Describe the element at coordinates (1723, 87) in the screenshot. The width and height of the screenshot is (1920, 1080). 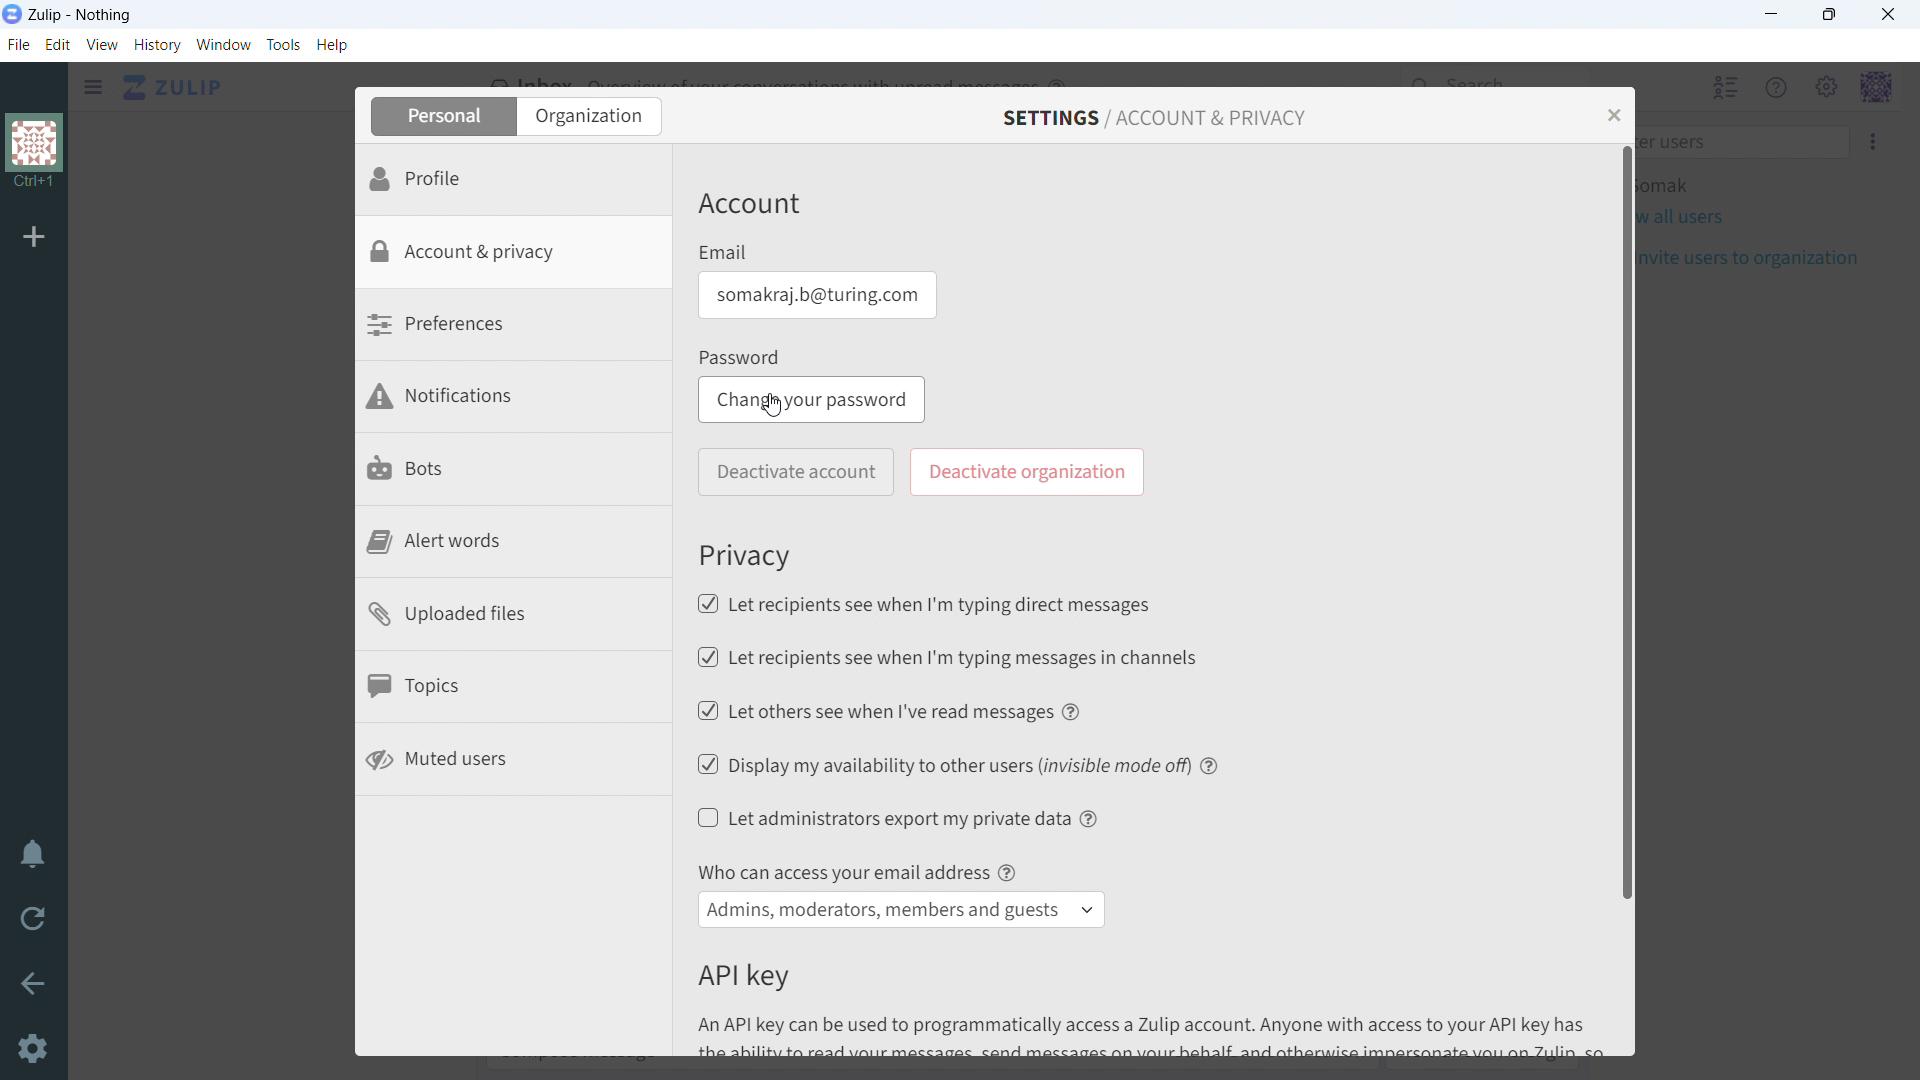
I see `hide all users` at that location.